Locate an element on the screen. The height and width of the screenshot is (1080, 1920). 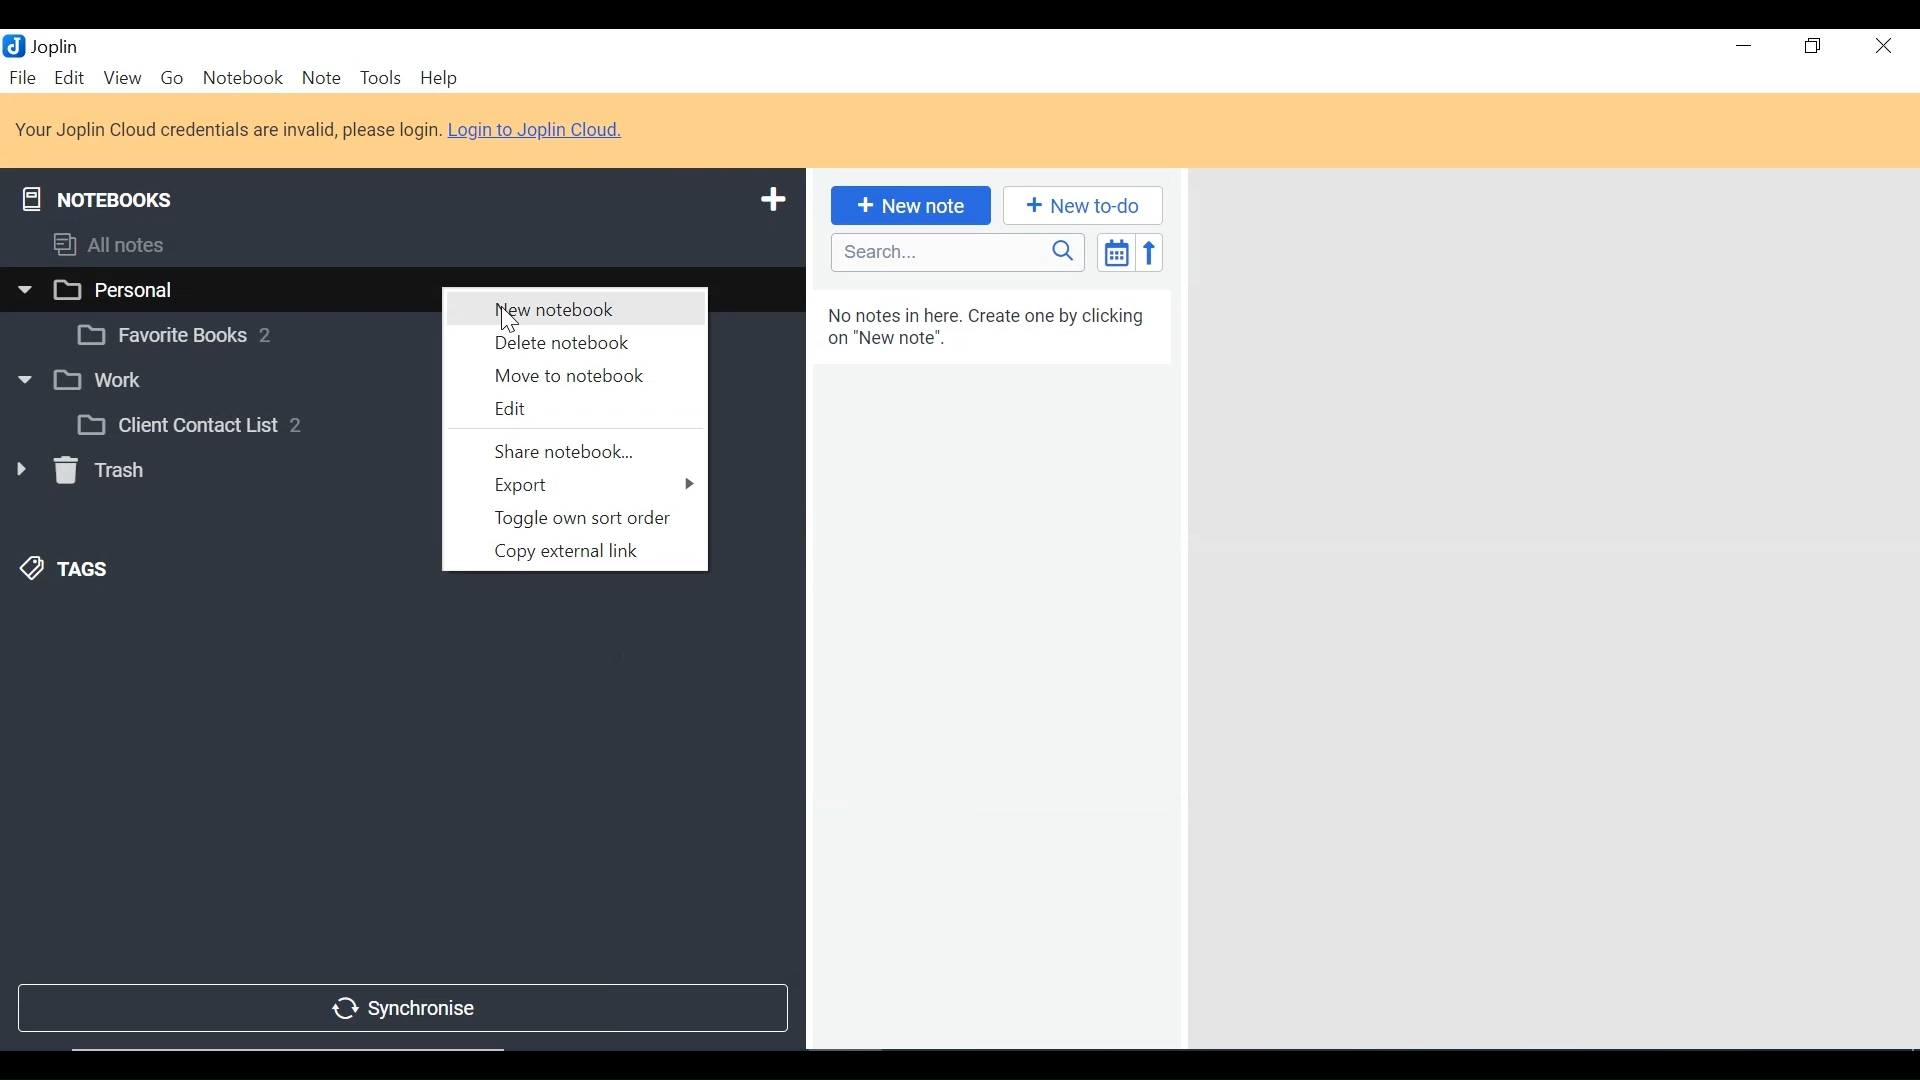
Edit is located at coordinates (577, 413).